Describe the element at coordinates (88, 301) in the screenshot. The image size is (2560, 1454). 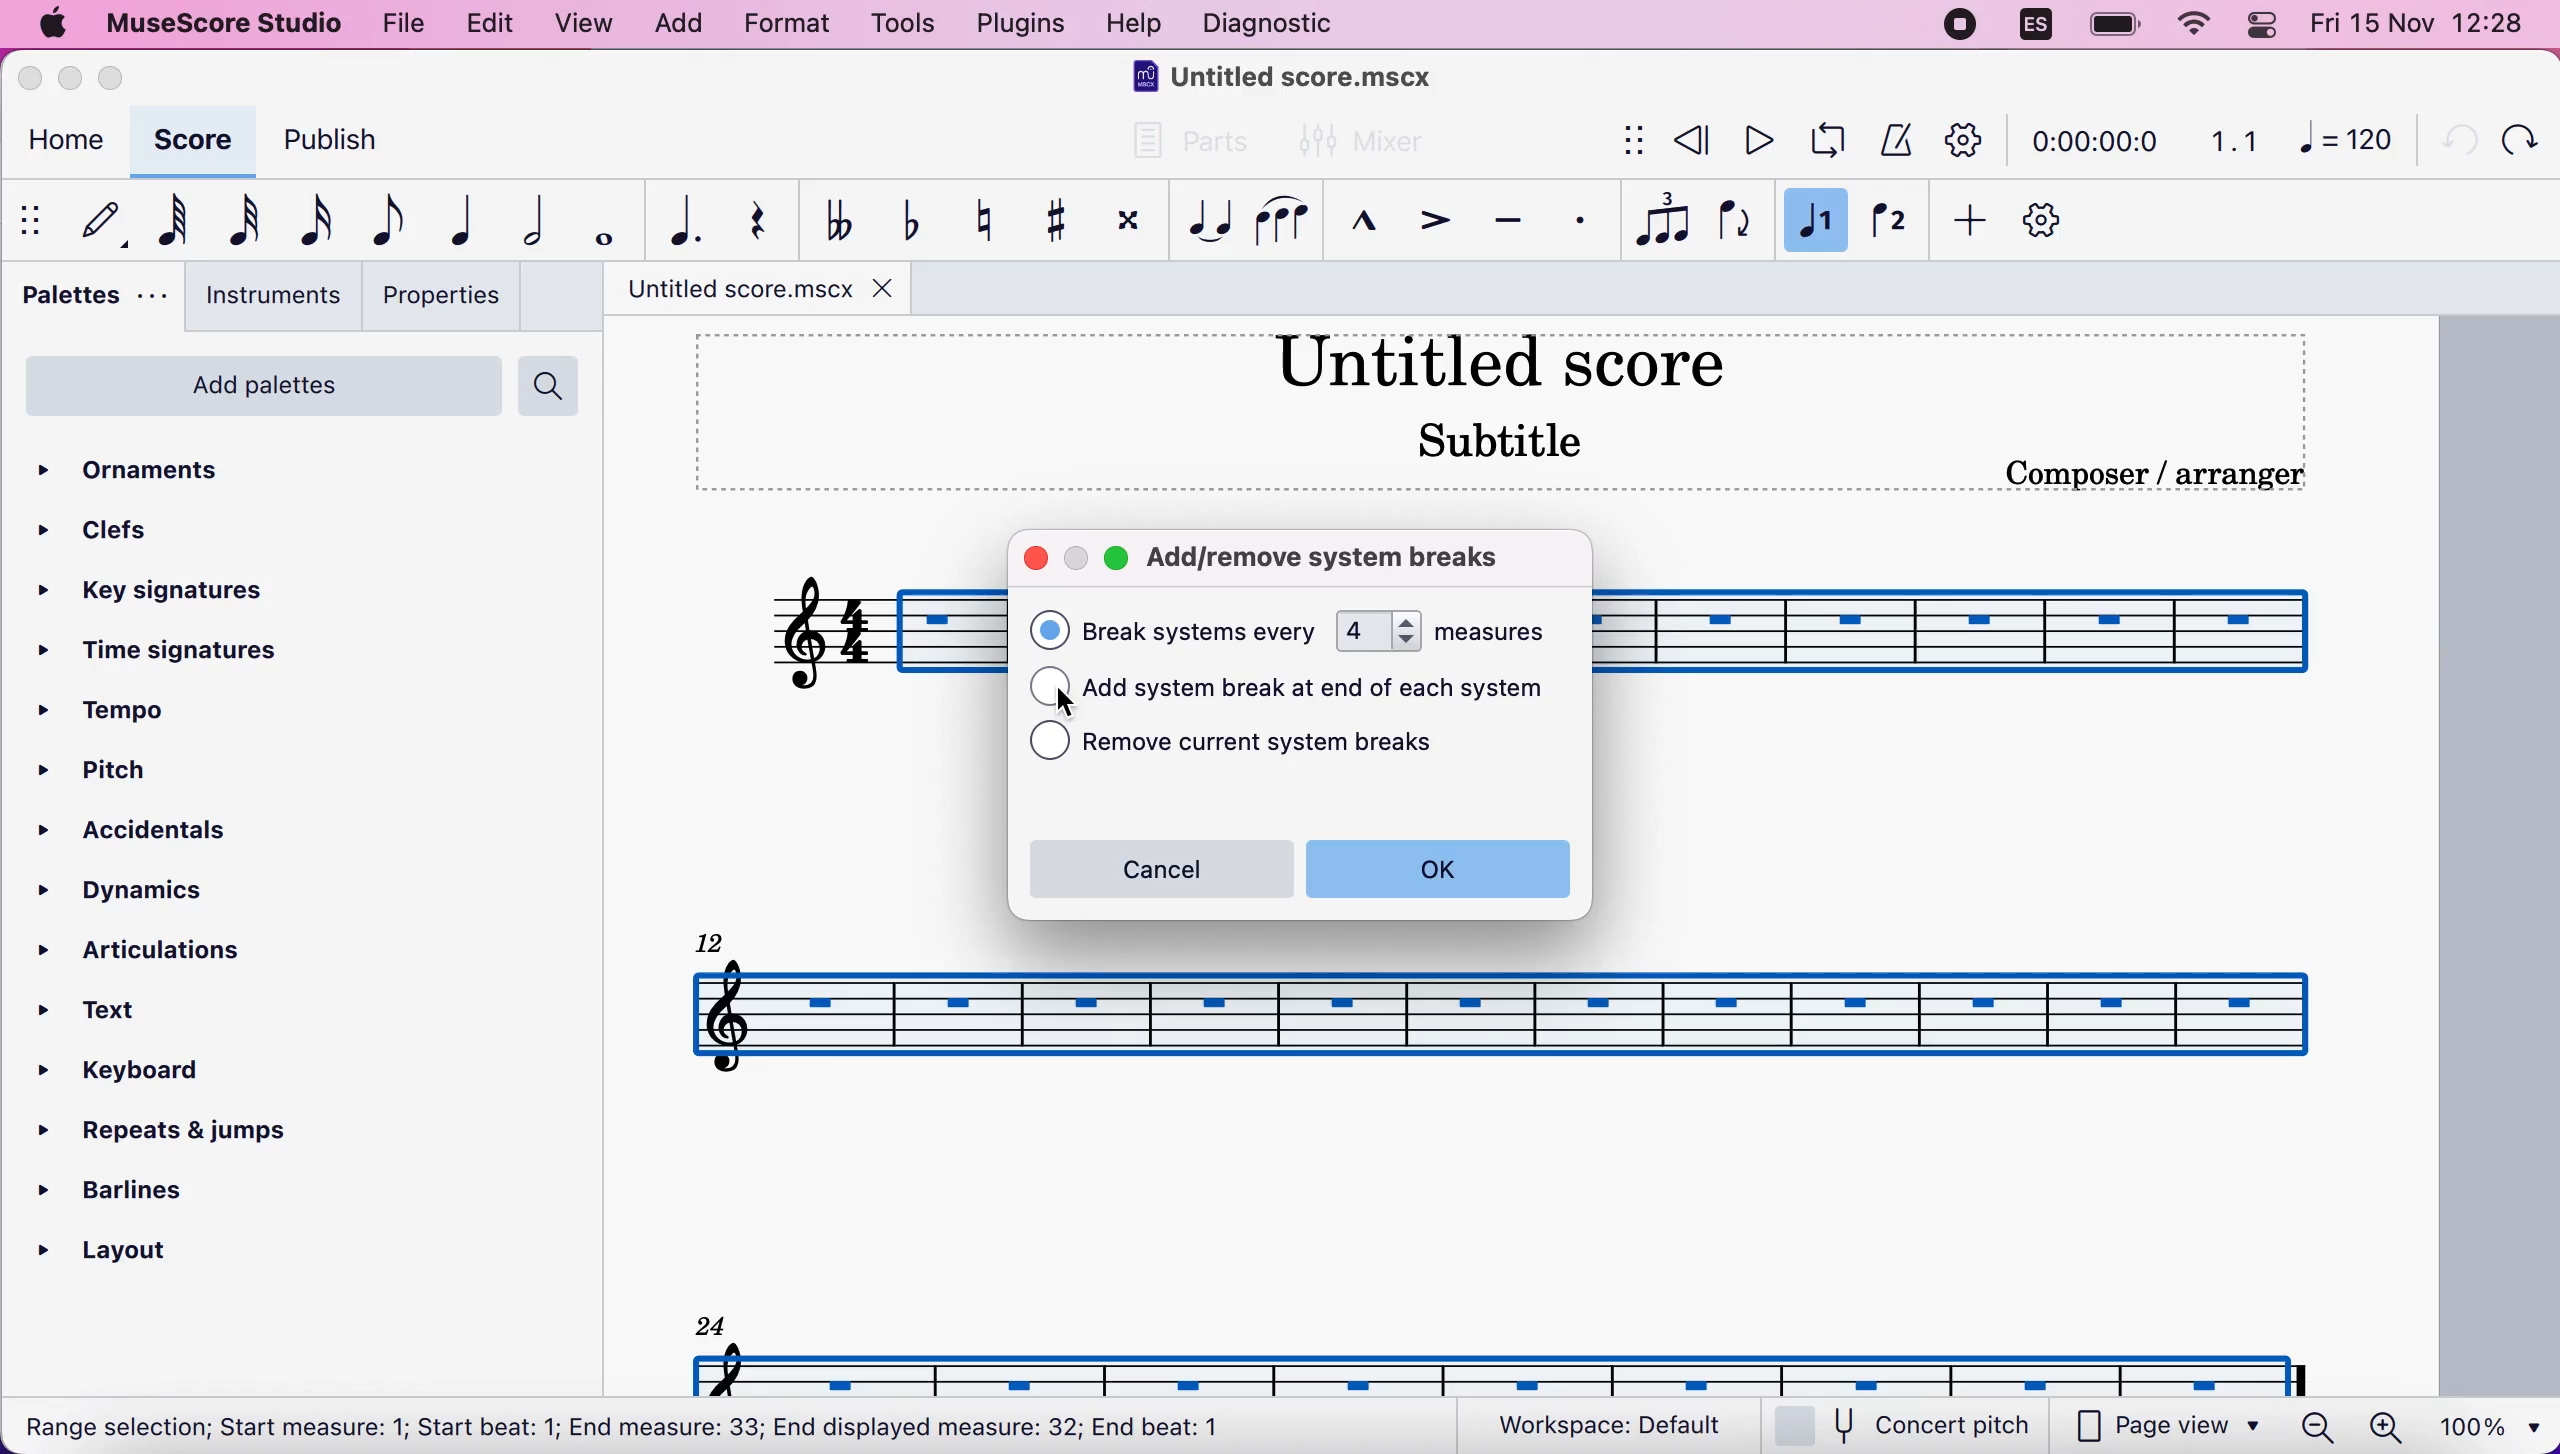
I see `palettes` at that location.